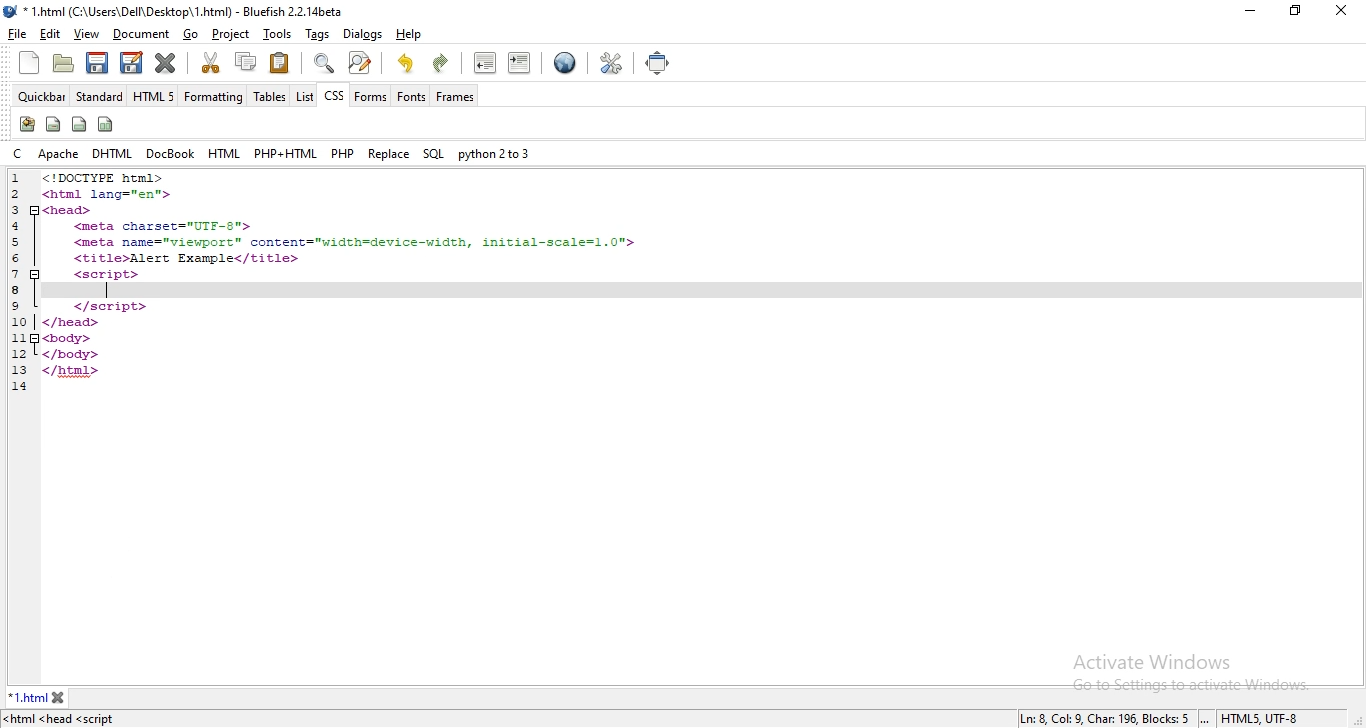 The width and height of the screenshot is (1366, 728). What do you see at coordinates (11, 12) in the screenshot?
I see `bluefish logo` at bounding box center [11, 12].